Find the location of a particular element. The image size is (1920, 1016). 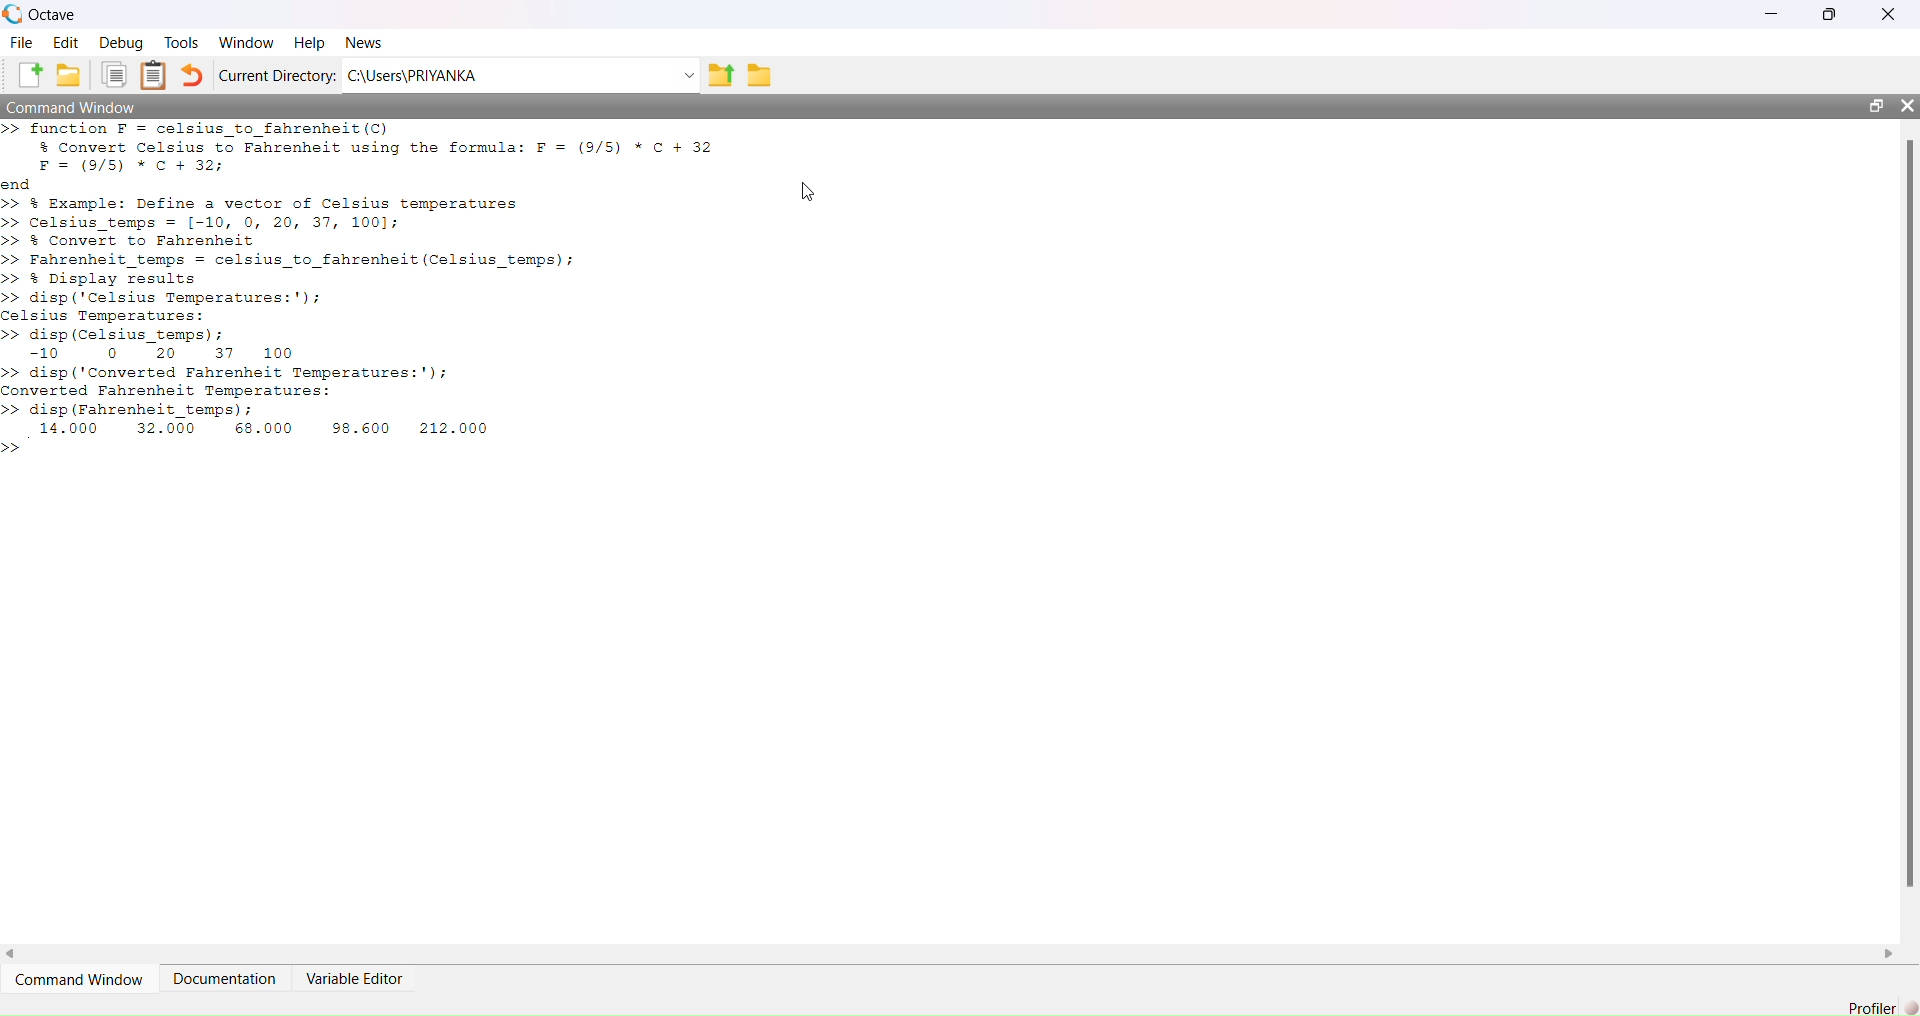

horizontal scroll bar is located at coordinates (948, 953).